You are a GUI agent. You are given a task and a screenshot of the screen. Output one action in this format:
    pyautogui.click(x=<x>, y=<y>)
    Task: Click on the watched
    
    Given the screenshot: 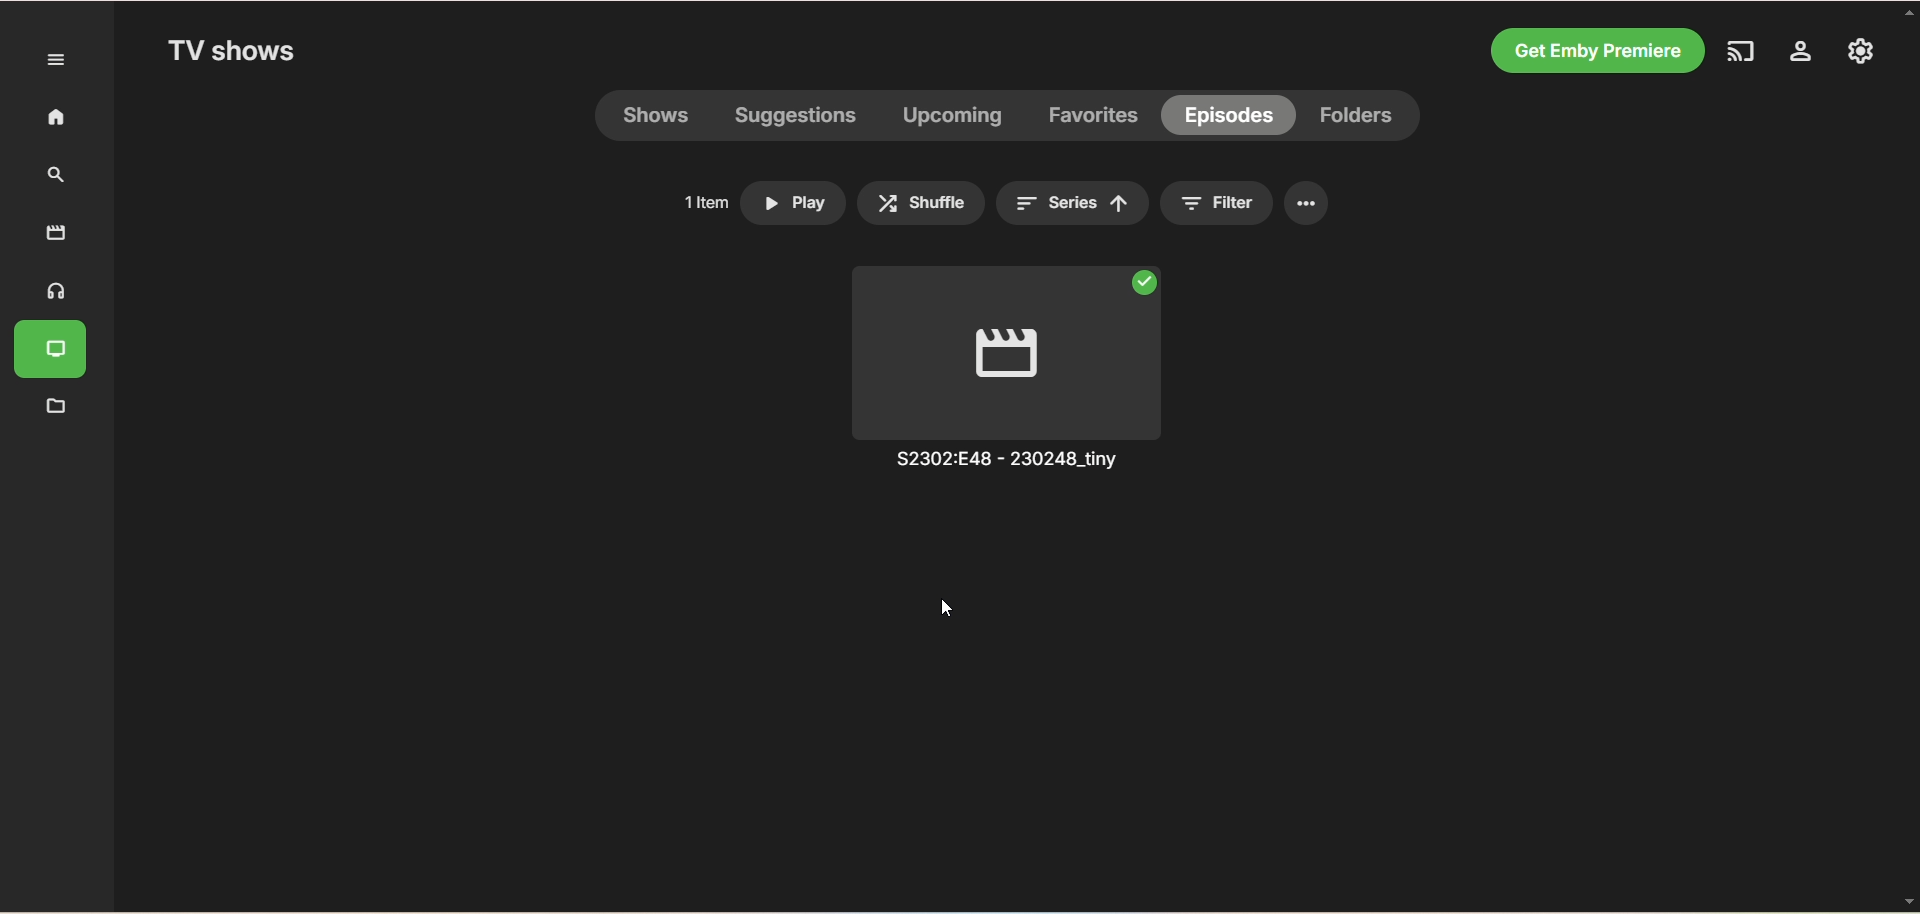 What is the action you would take?
    pyautogui.click(x=1147, y=279)
    